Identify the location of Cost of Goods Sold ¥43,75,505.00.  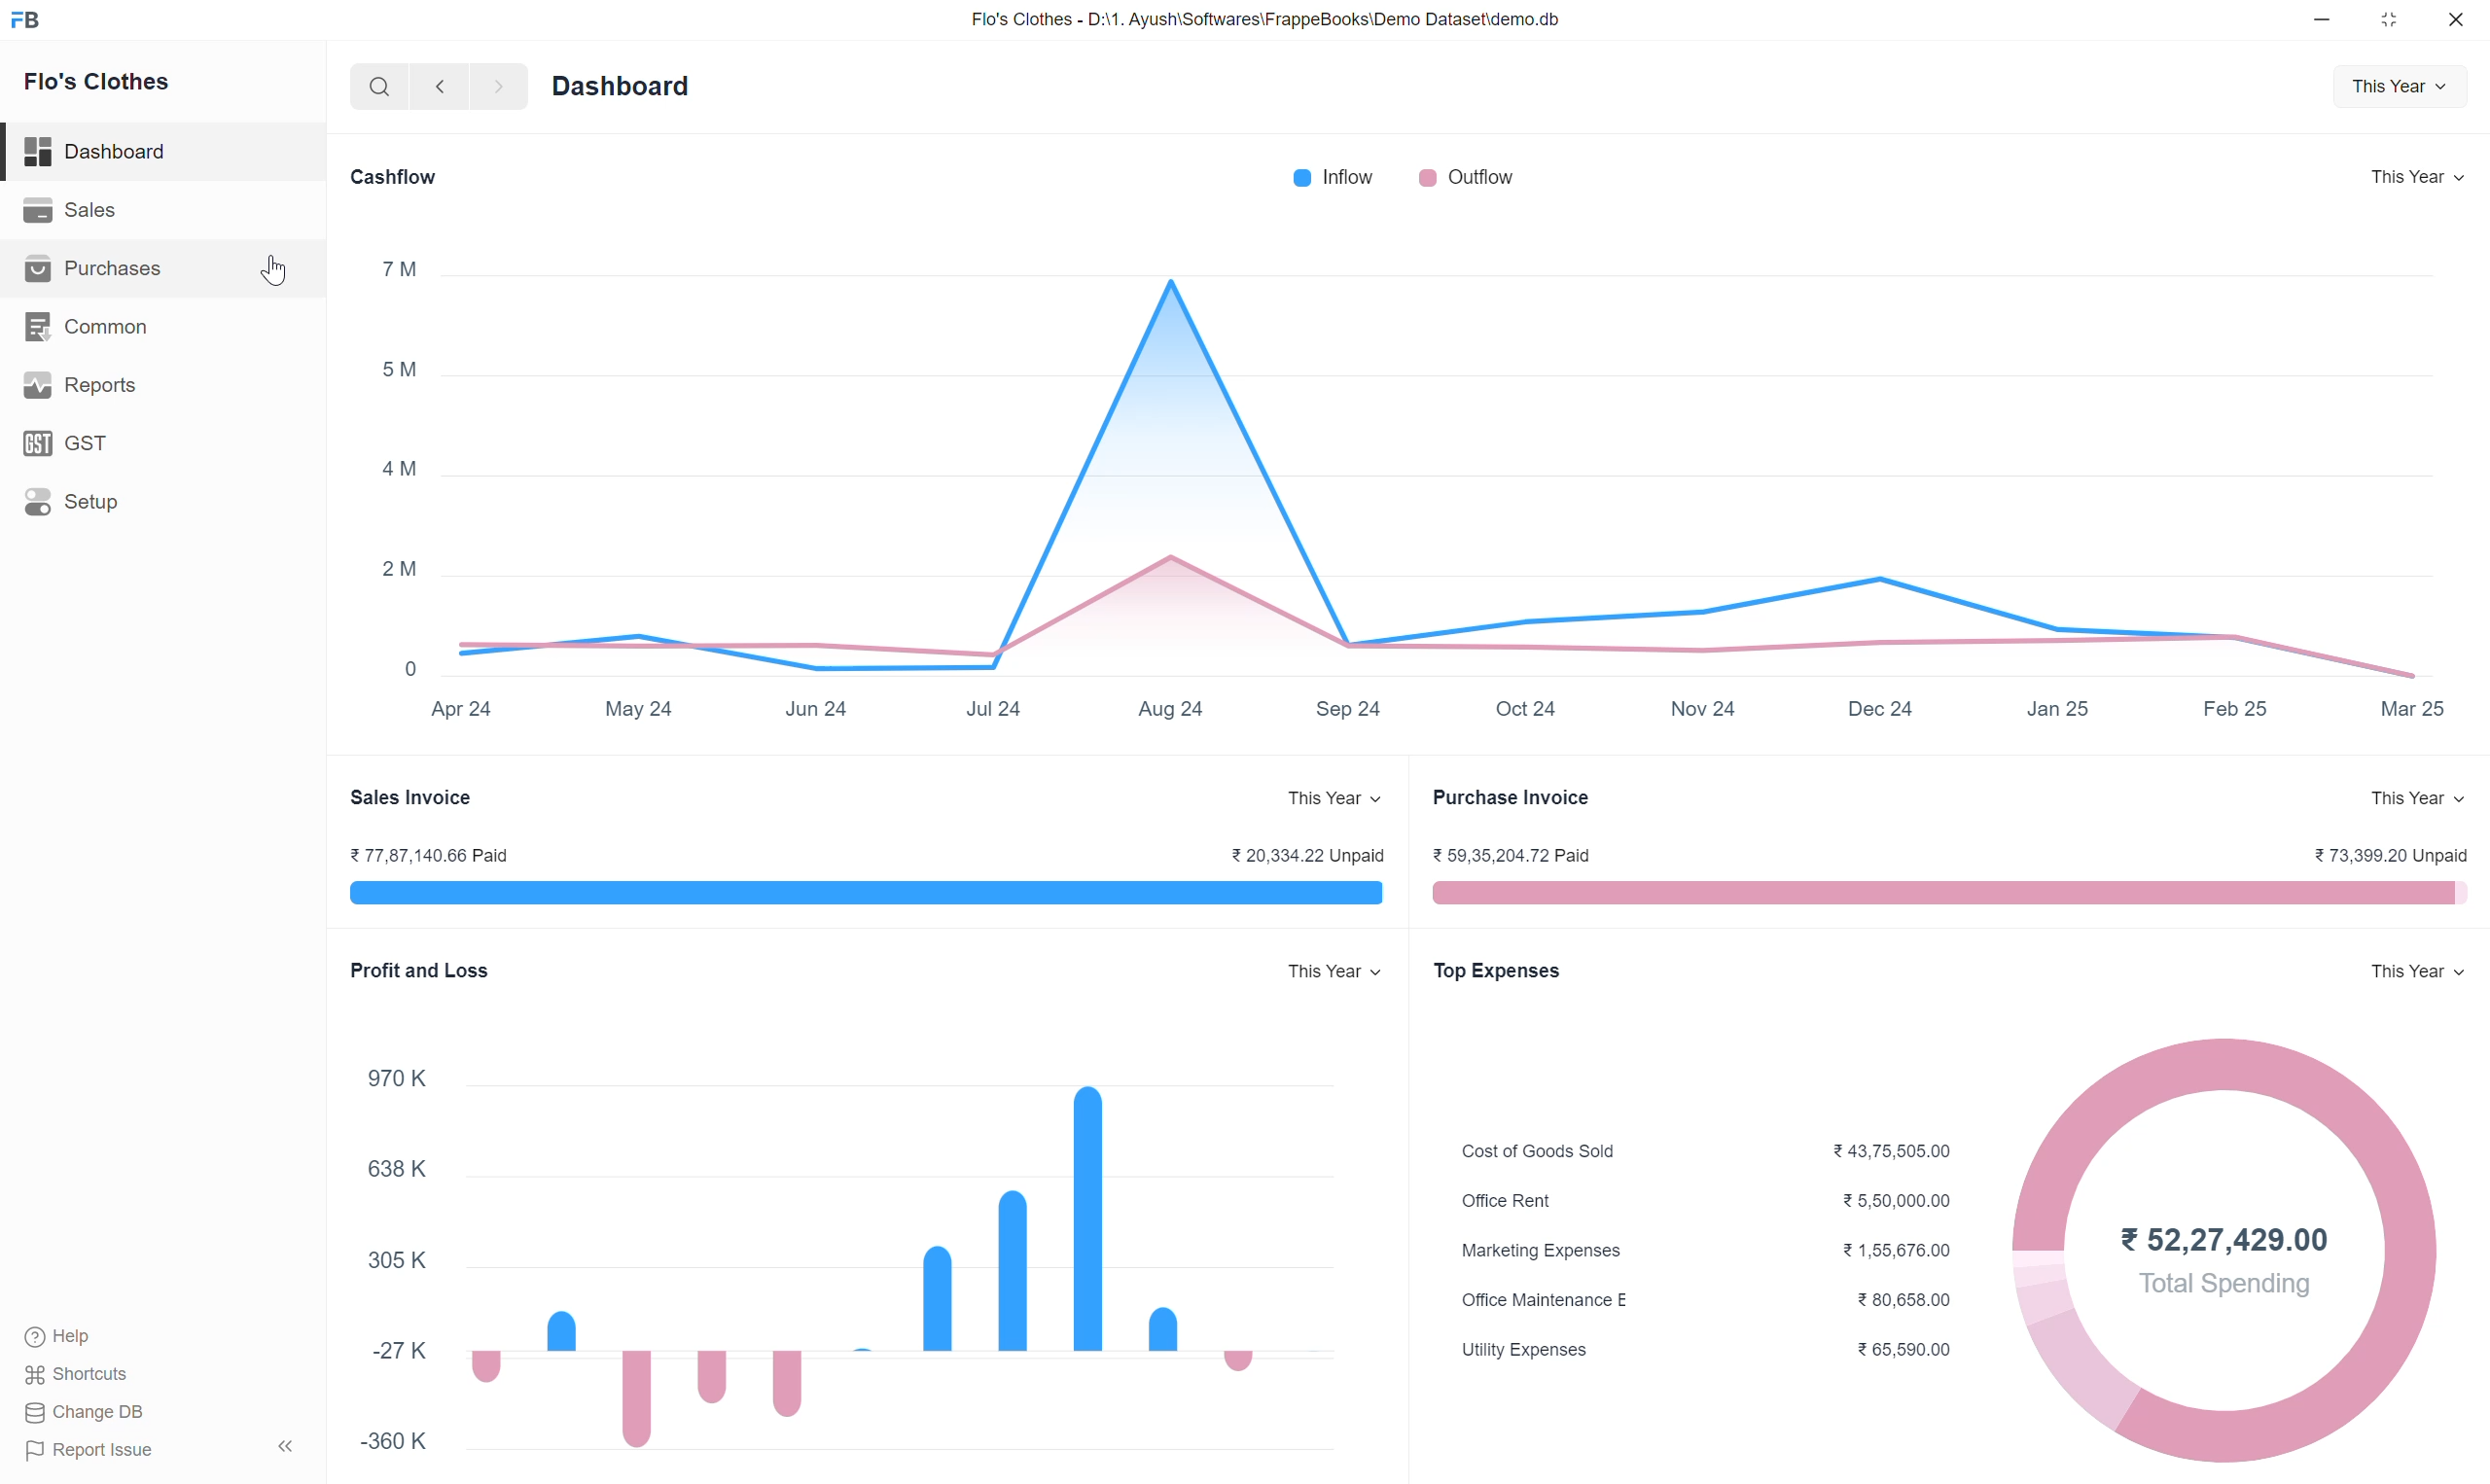
(1685, 1150).